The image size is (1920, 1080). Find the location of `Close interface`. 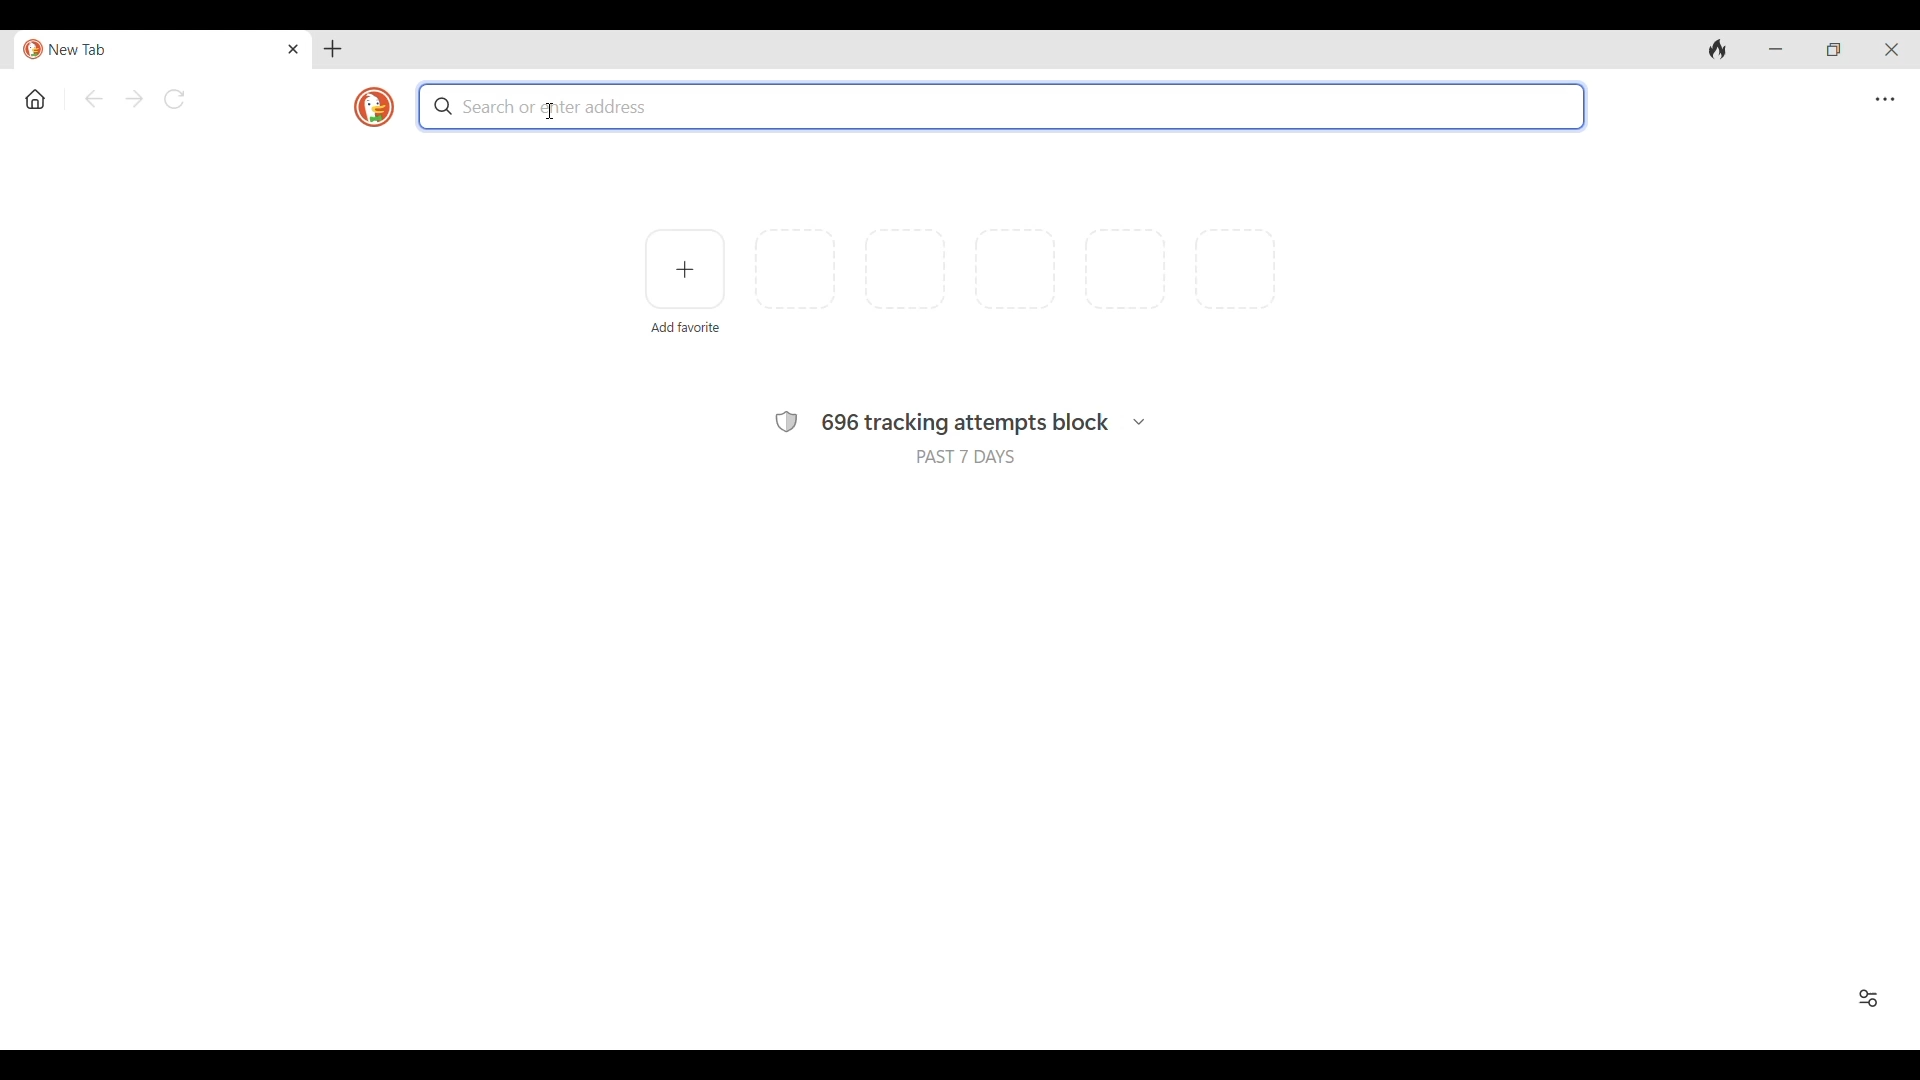

Close interface is located at coordinates (1891, 49).